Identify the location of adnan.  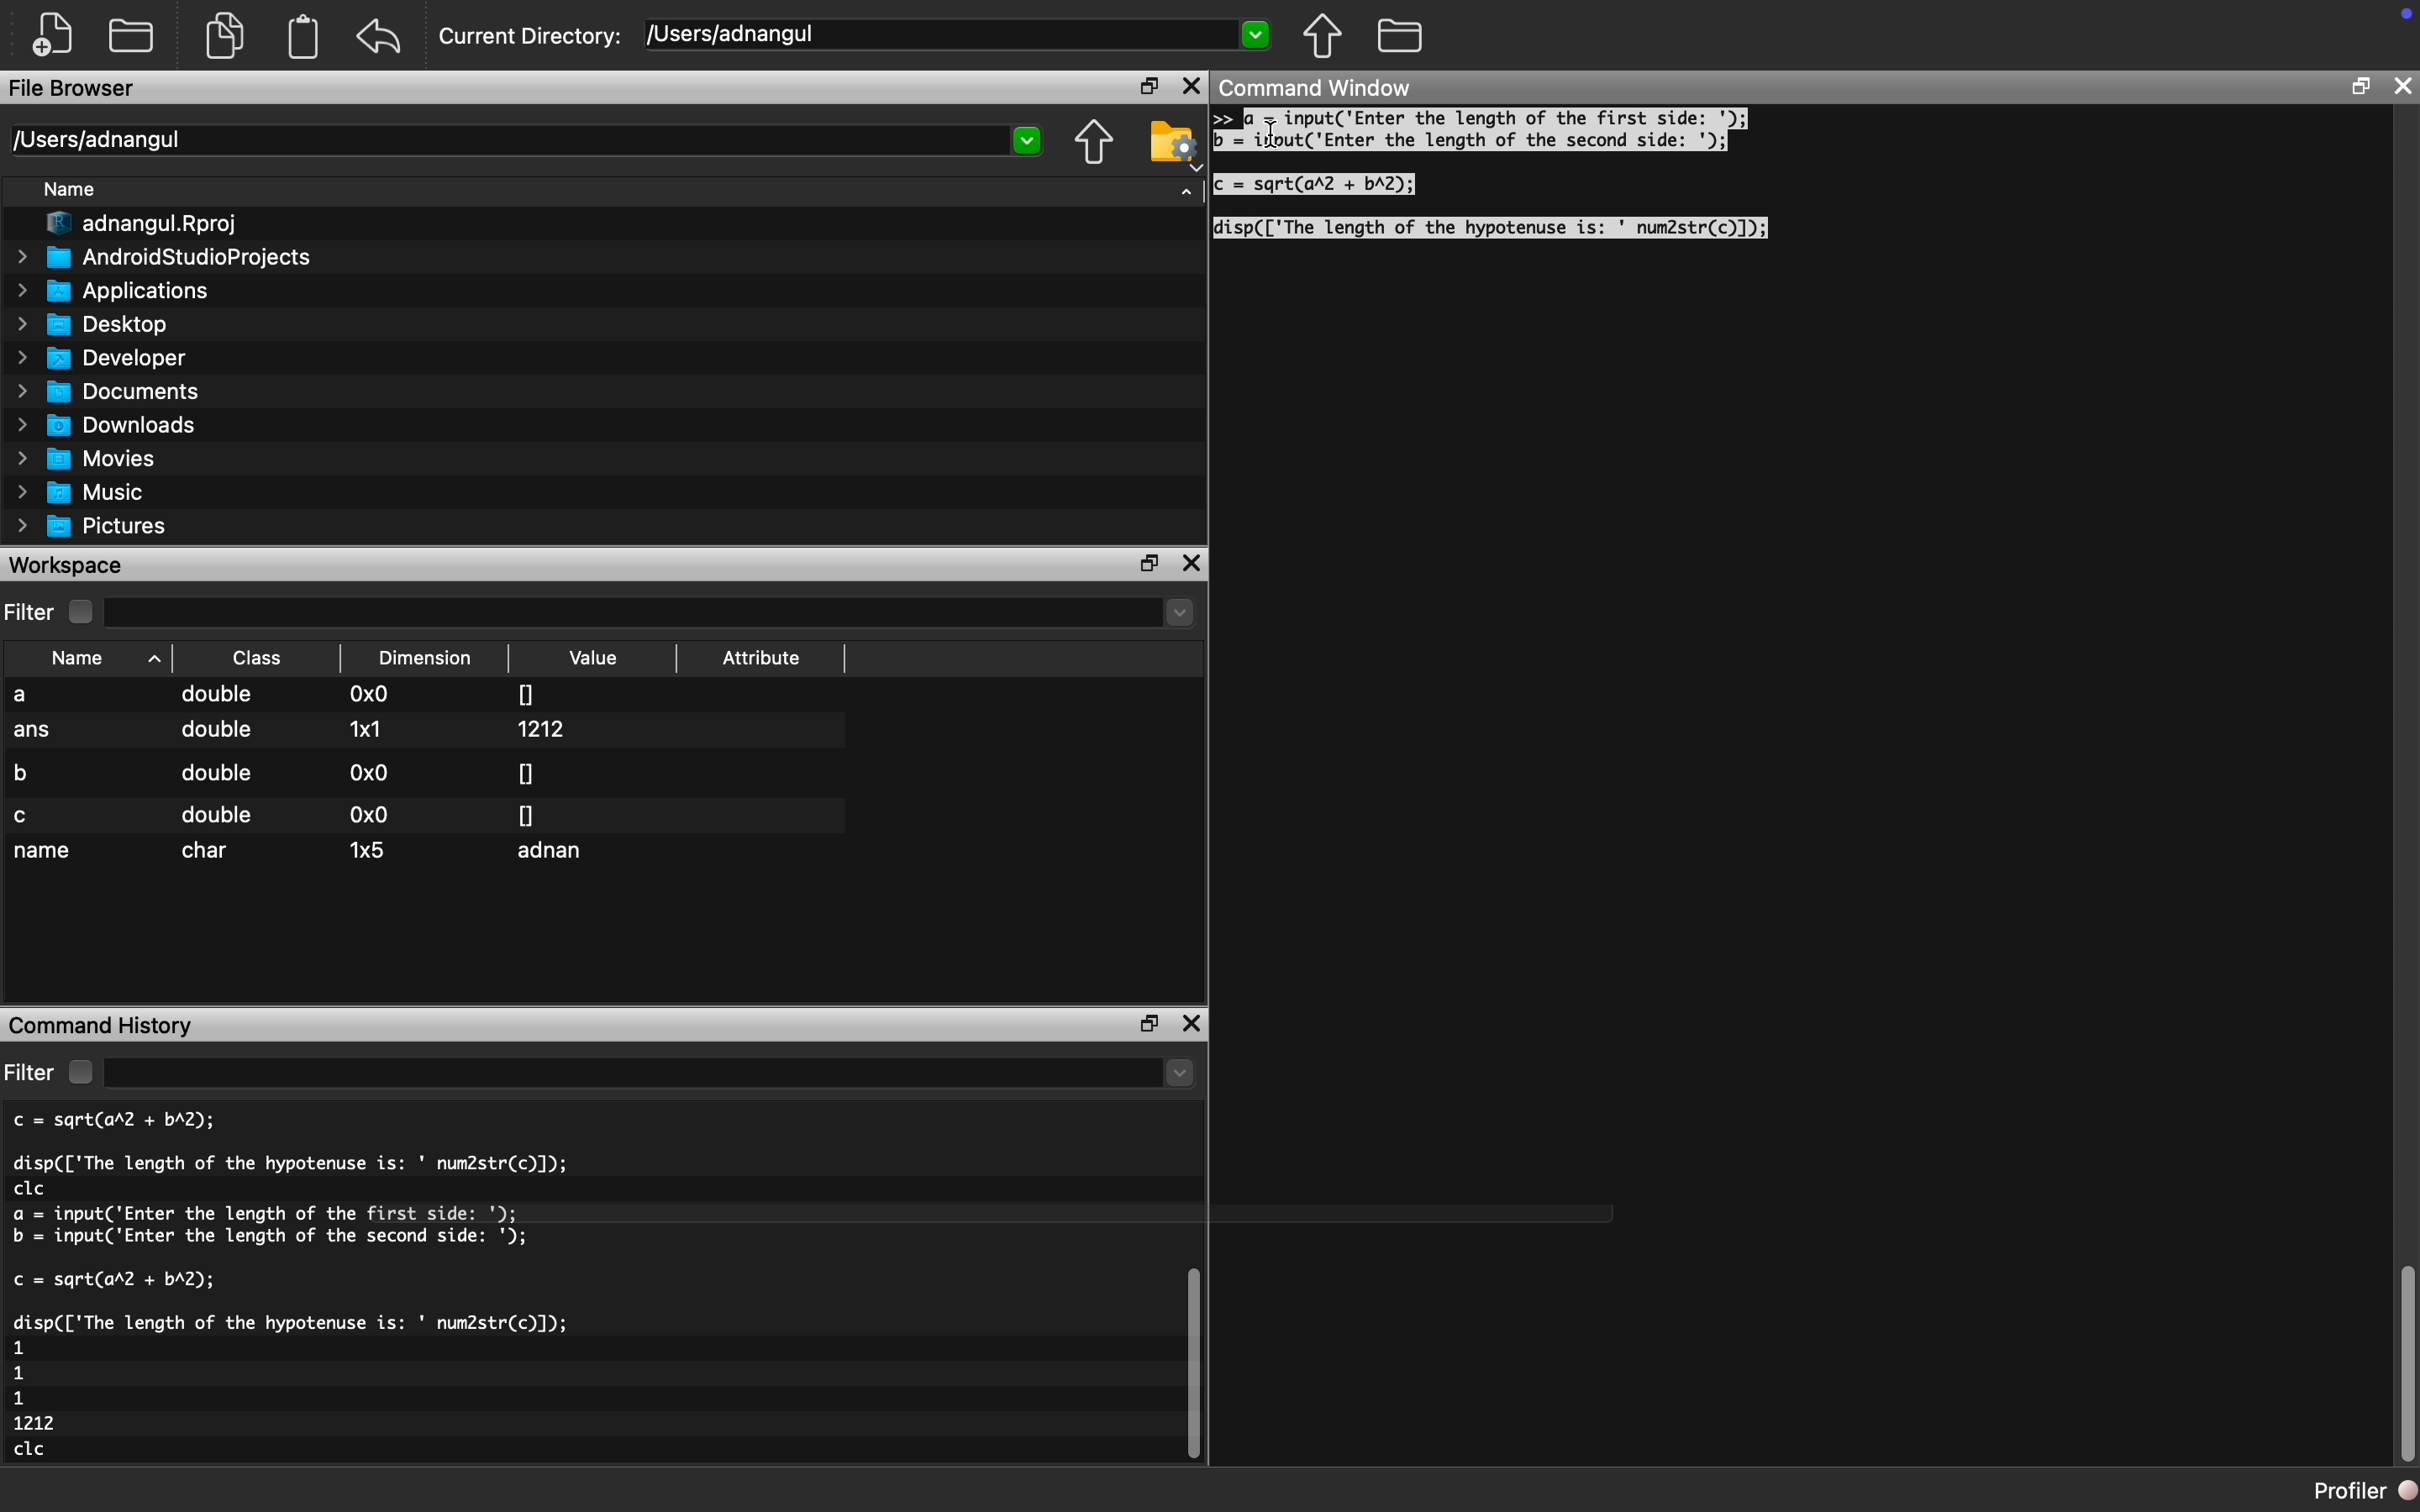
(557, 854).